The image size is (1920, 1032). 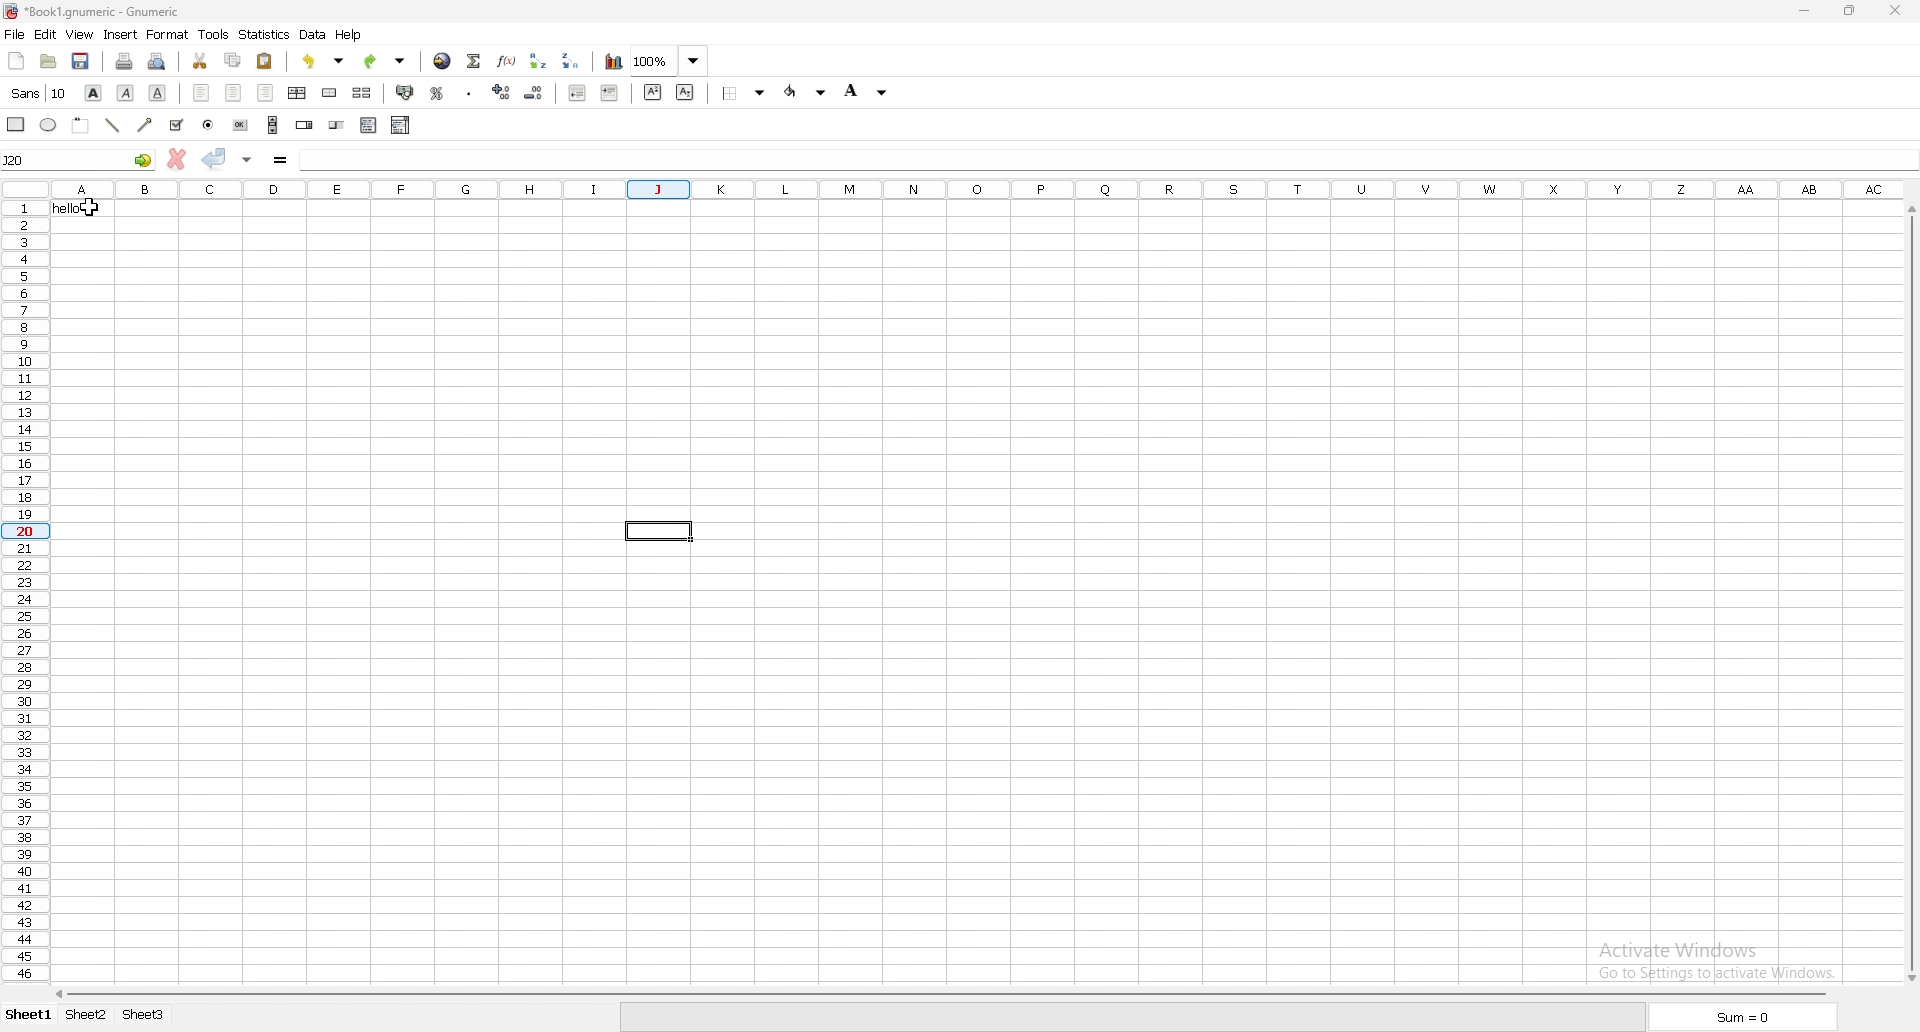 What do you see at coordinates (323, 62) in the screenshot?
I see `undo` at bounding box center [323, 62].